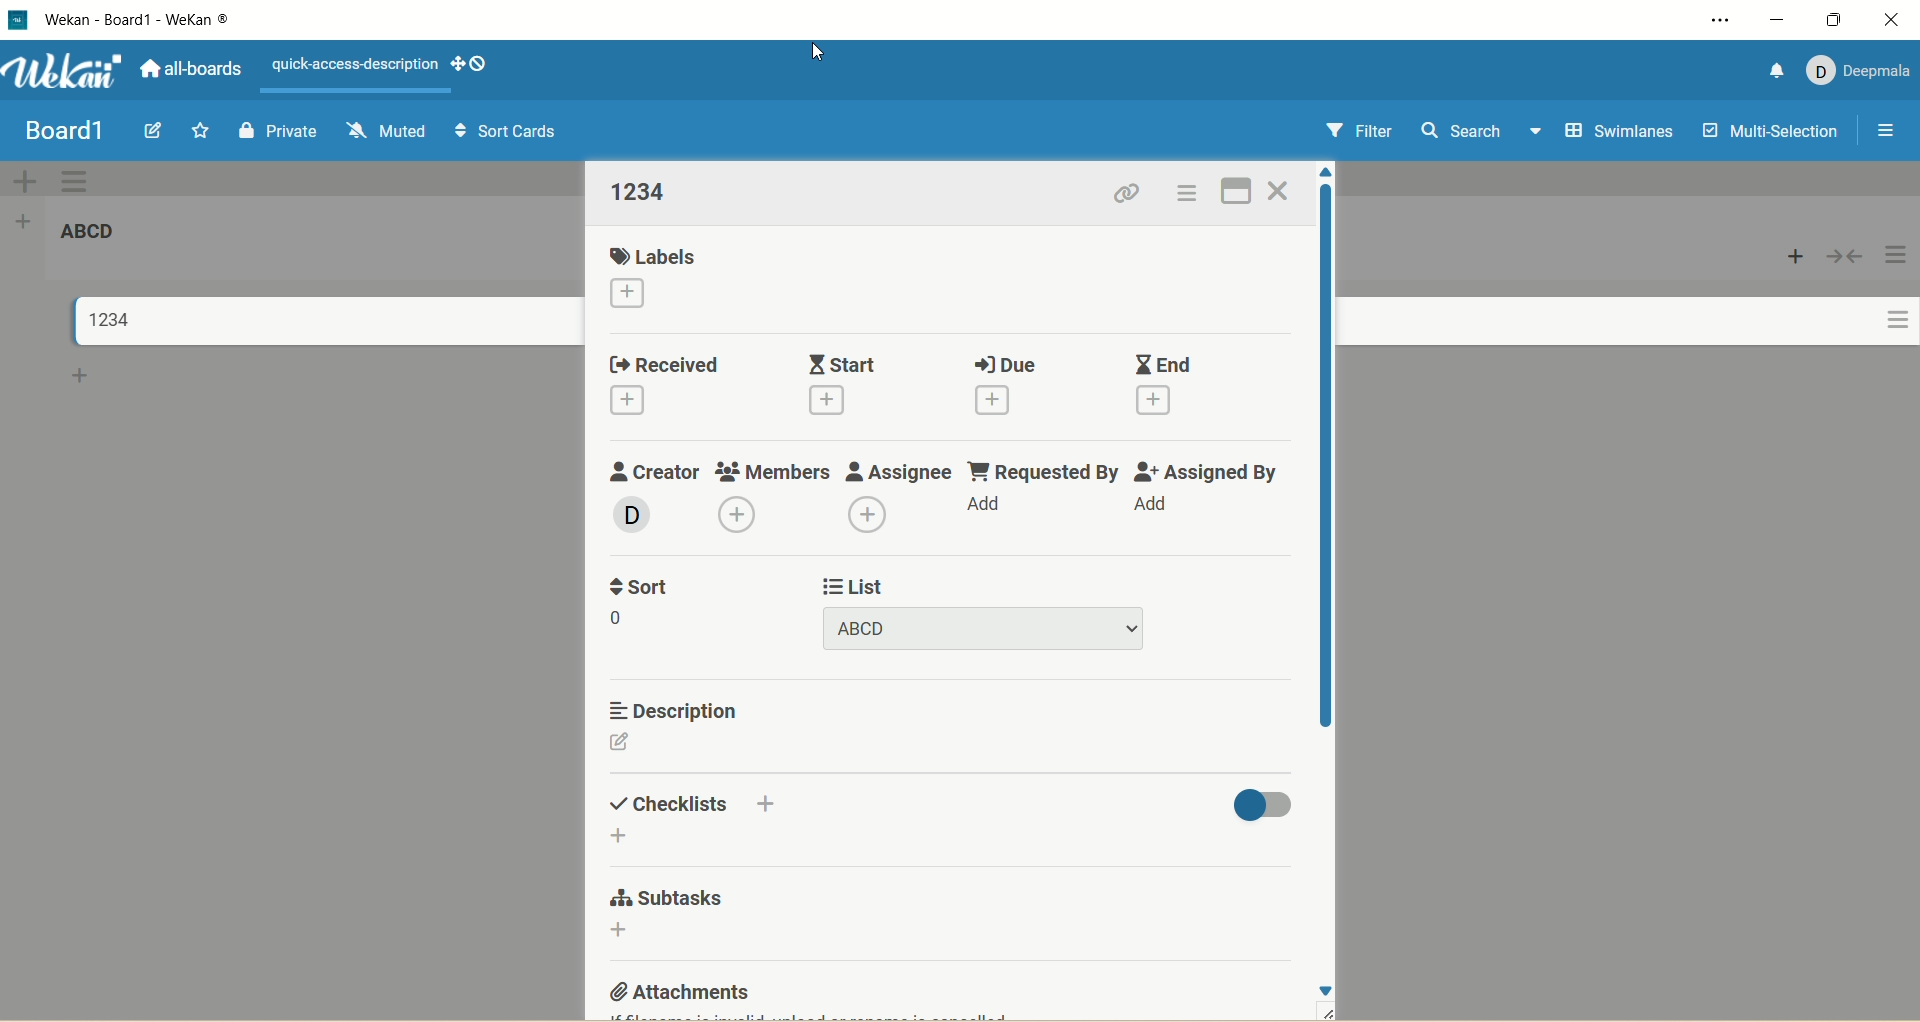  Describe the element at coordinates (279, 130) in the screenshot. I see `private` at that location.